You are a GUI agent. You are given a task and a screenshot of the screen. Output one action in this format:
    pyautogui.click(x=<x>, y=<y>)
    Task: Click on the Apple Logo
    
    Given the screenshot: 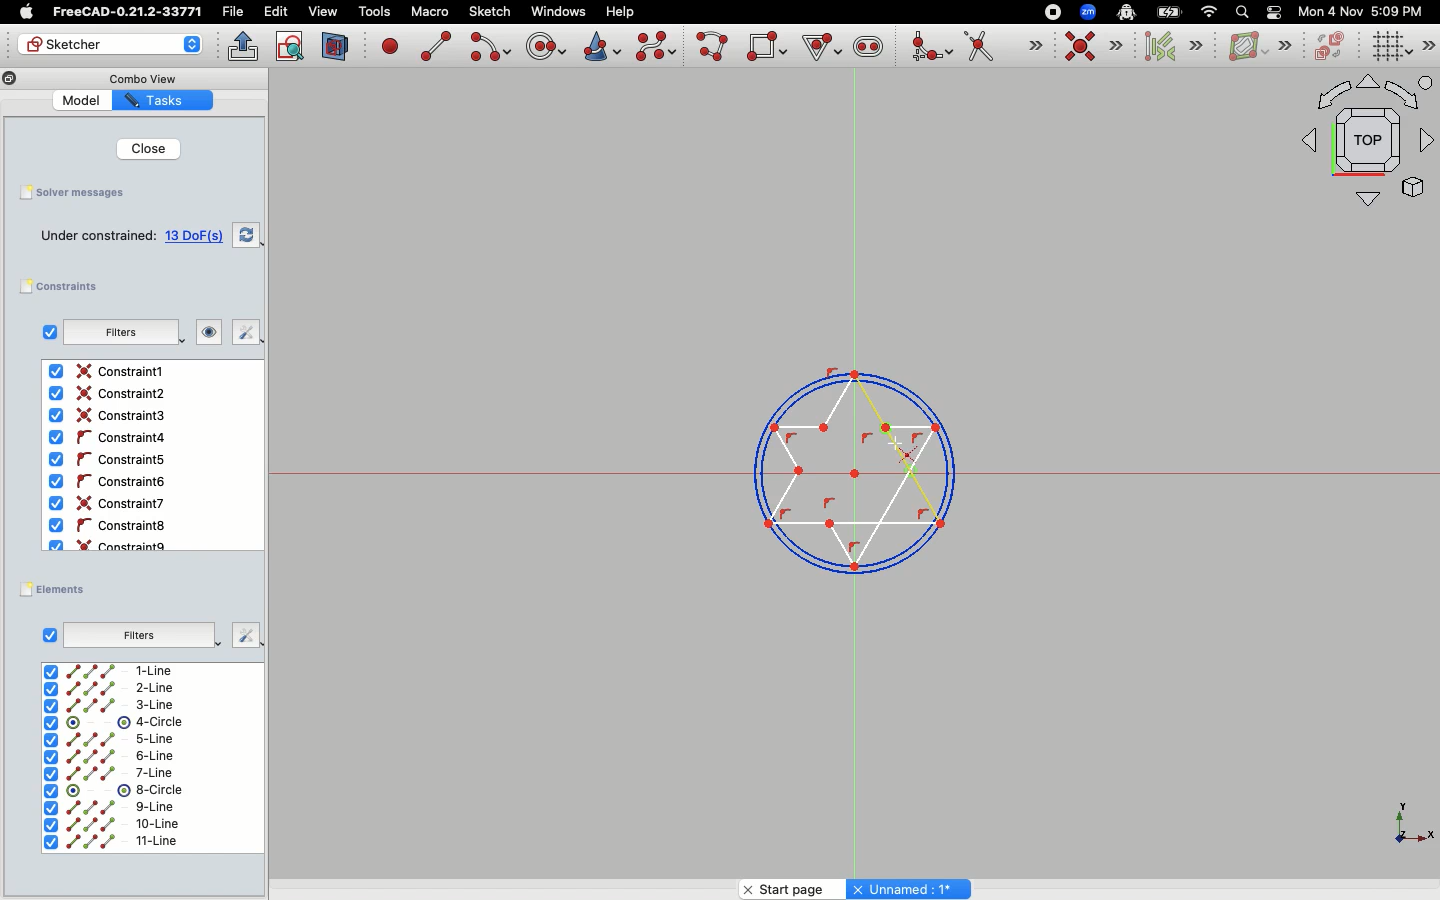 What is the action you would take?
    pyautogui.click(x=24, y=12)
    